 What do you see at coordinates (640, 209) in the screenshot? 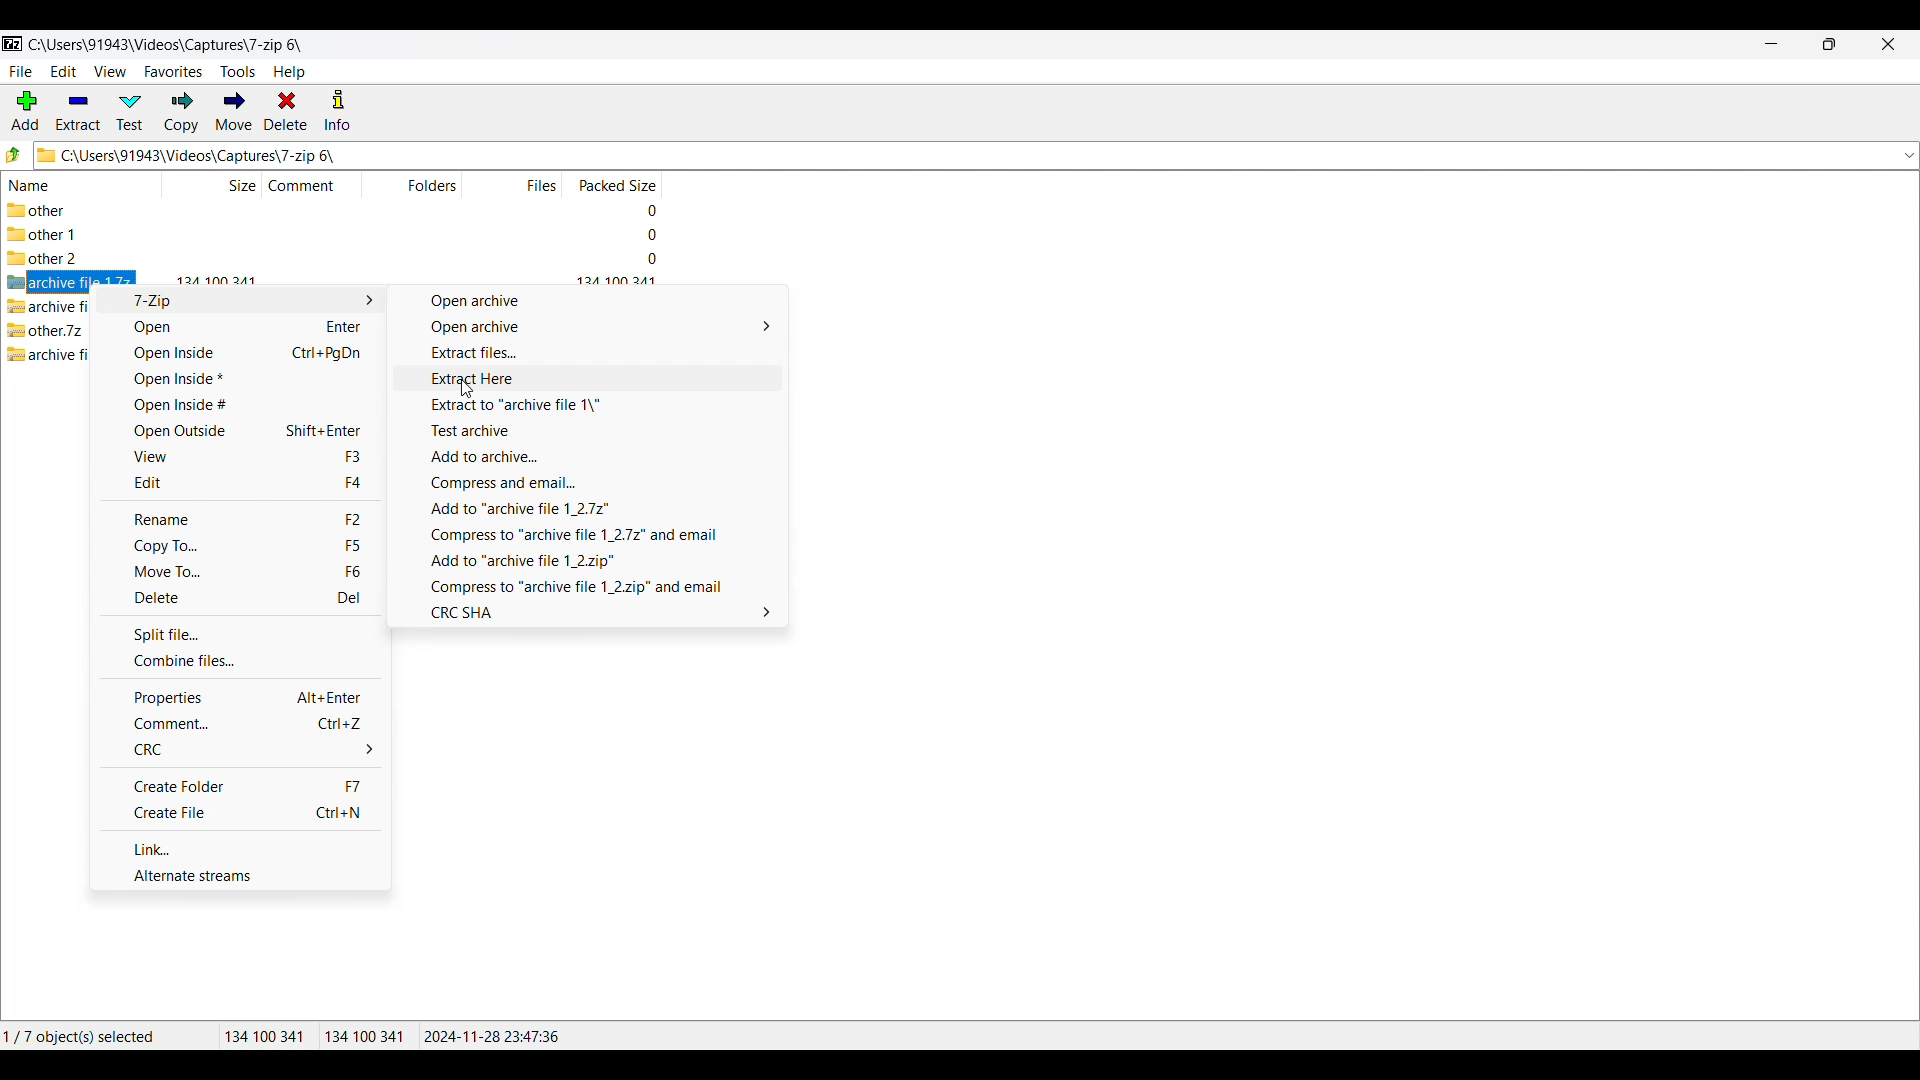
I see `packed size` at bounding box center [640, 209].